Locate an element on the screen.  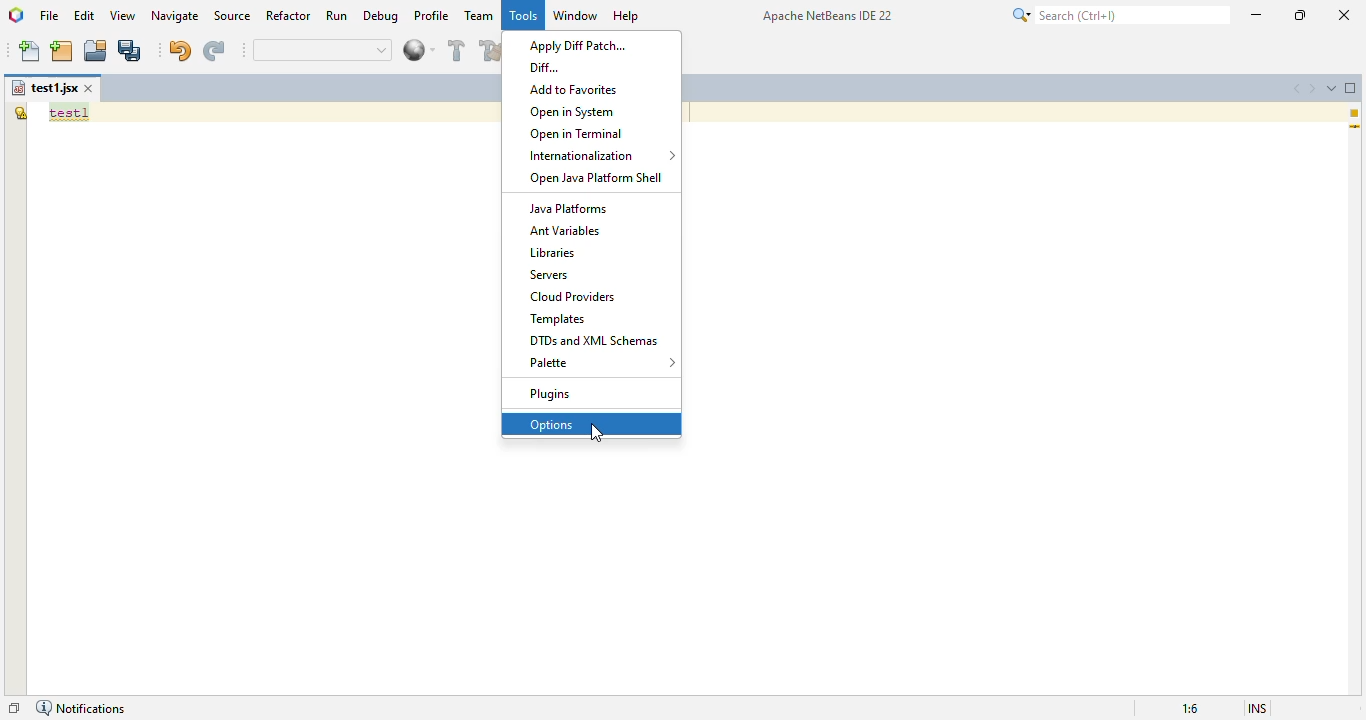
palette is located at coordinates (601, 362).